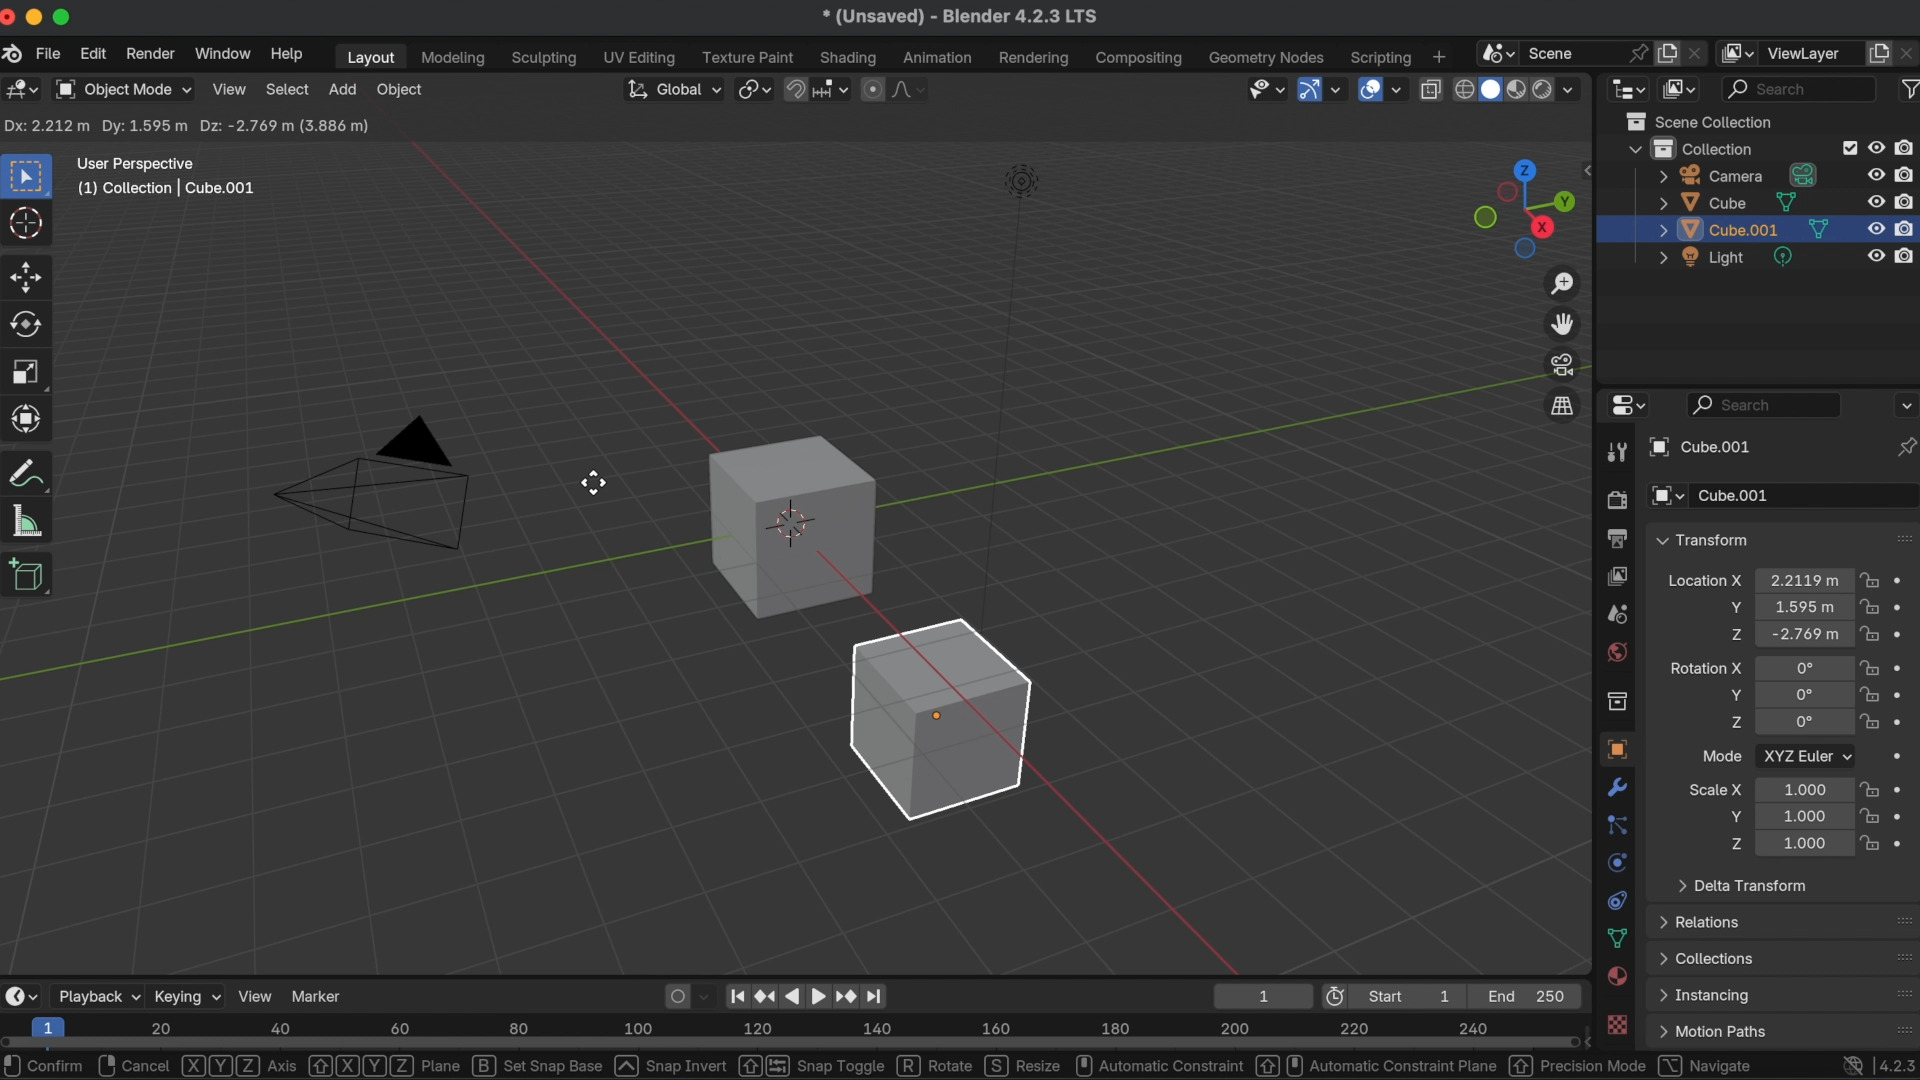  What do you see at coordinates (1628, 87) in the screenshot?
I see `editor type` at bounding box center [1628, 87].